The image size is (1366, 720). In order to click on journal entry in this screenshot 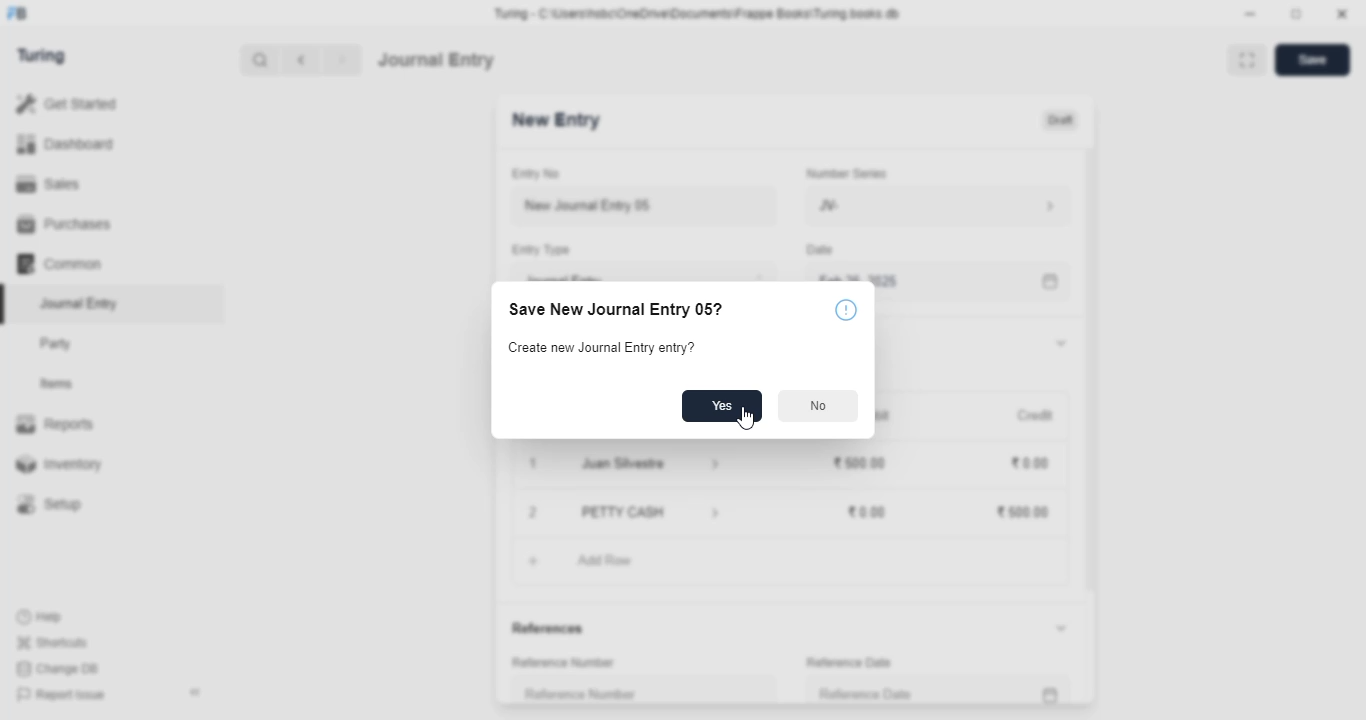, I will do `click(437, 59)`.